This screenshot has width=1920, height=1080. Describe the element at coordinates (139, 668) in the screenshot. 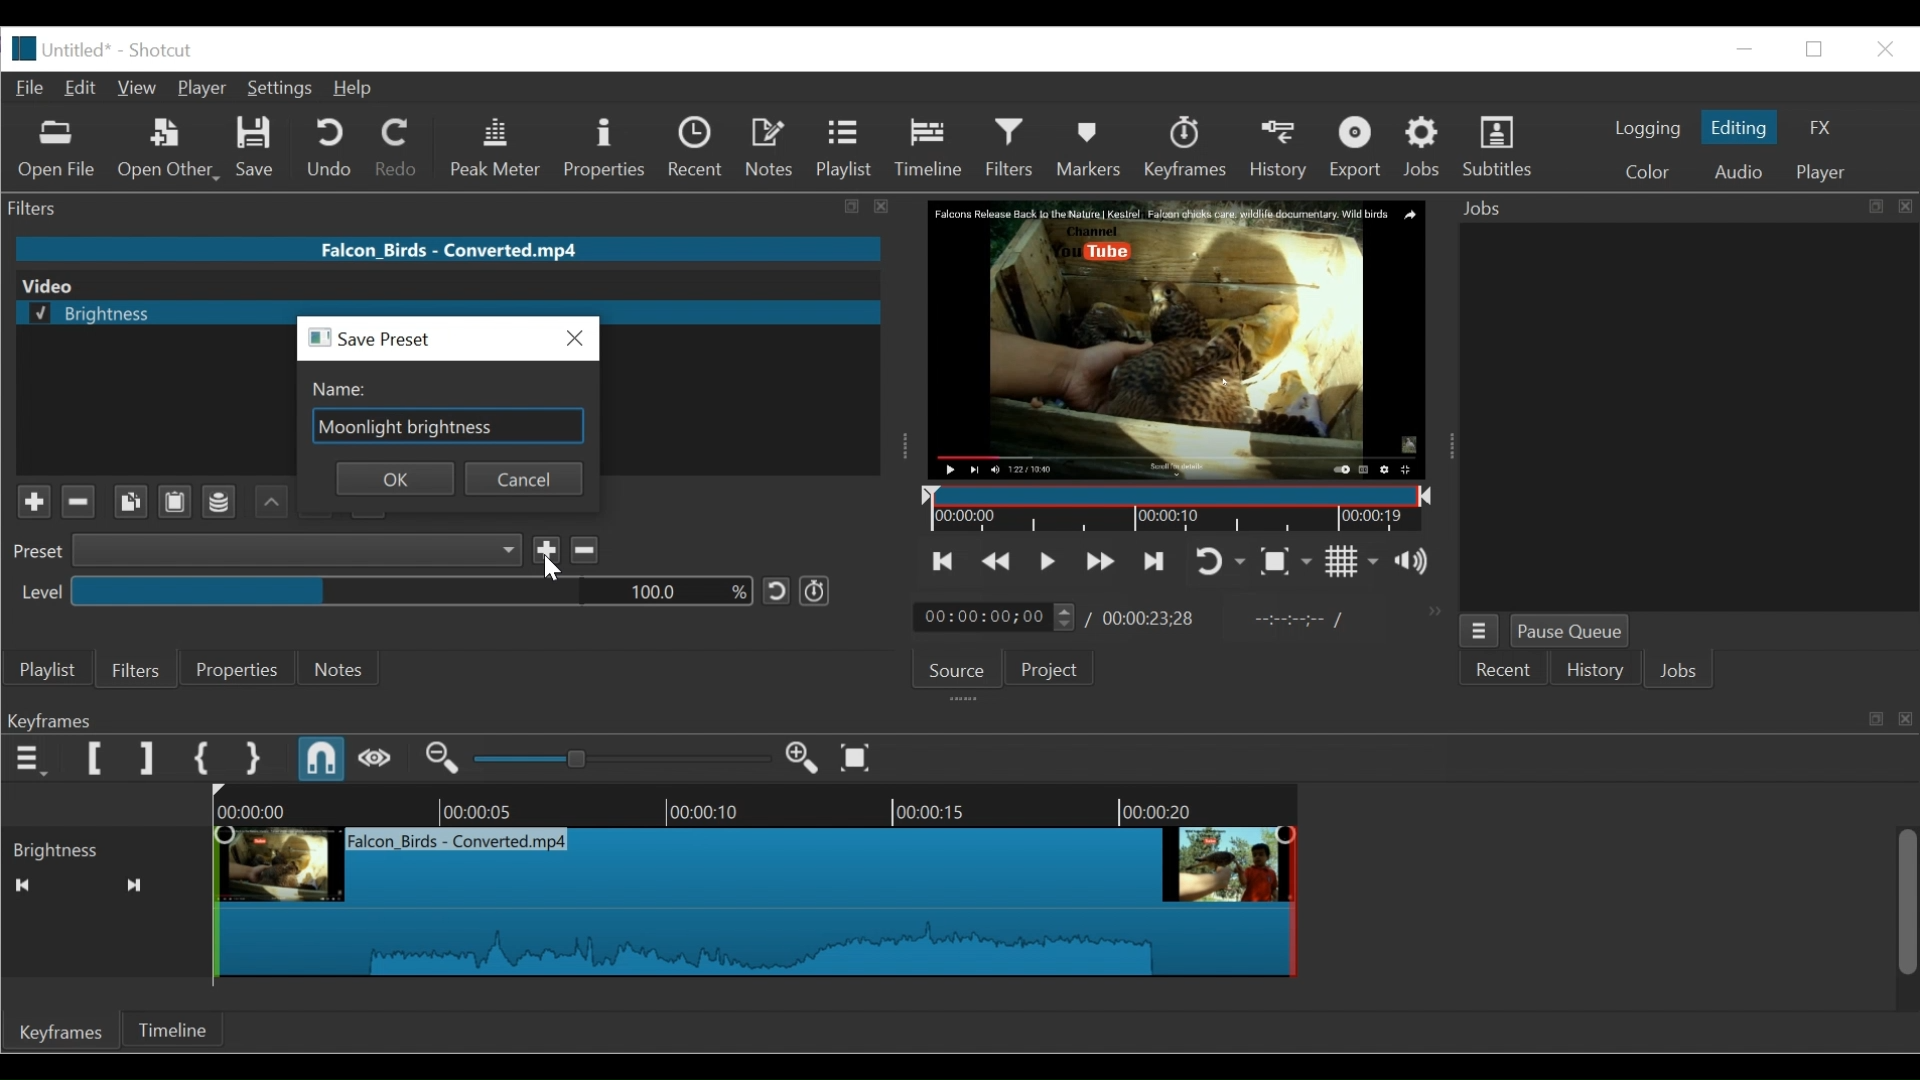

I see `Filters` at that location.